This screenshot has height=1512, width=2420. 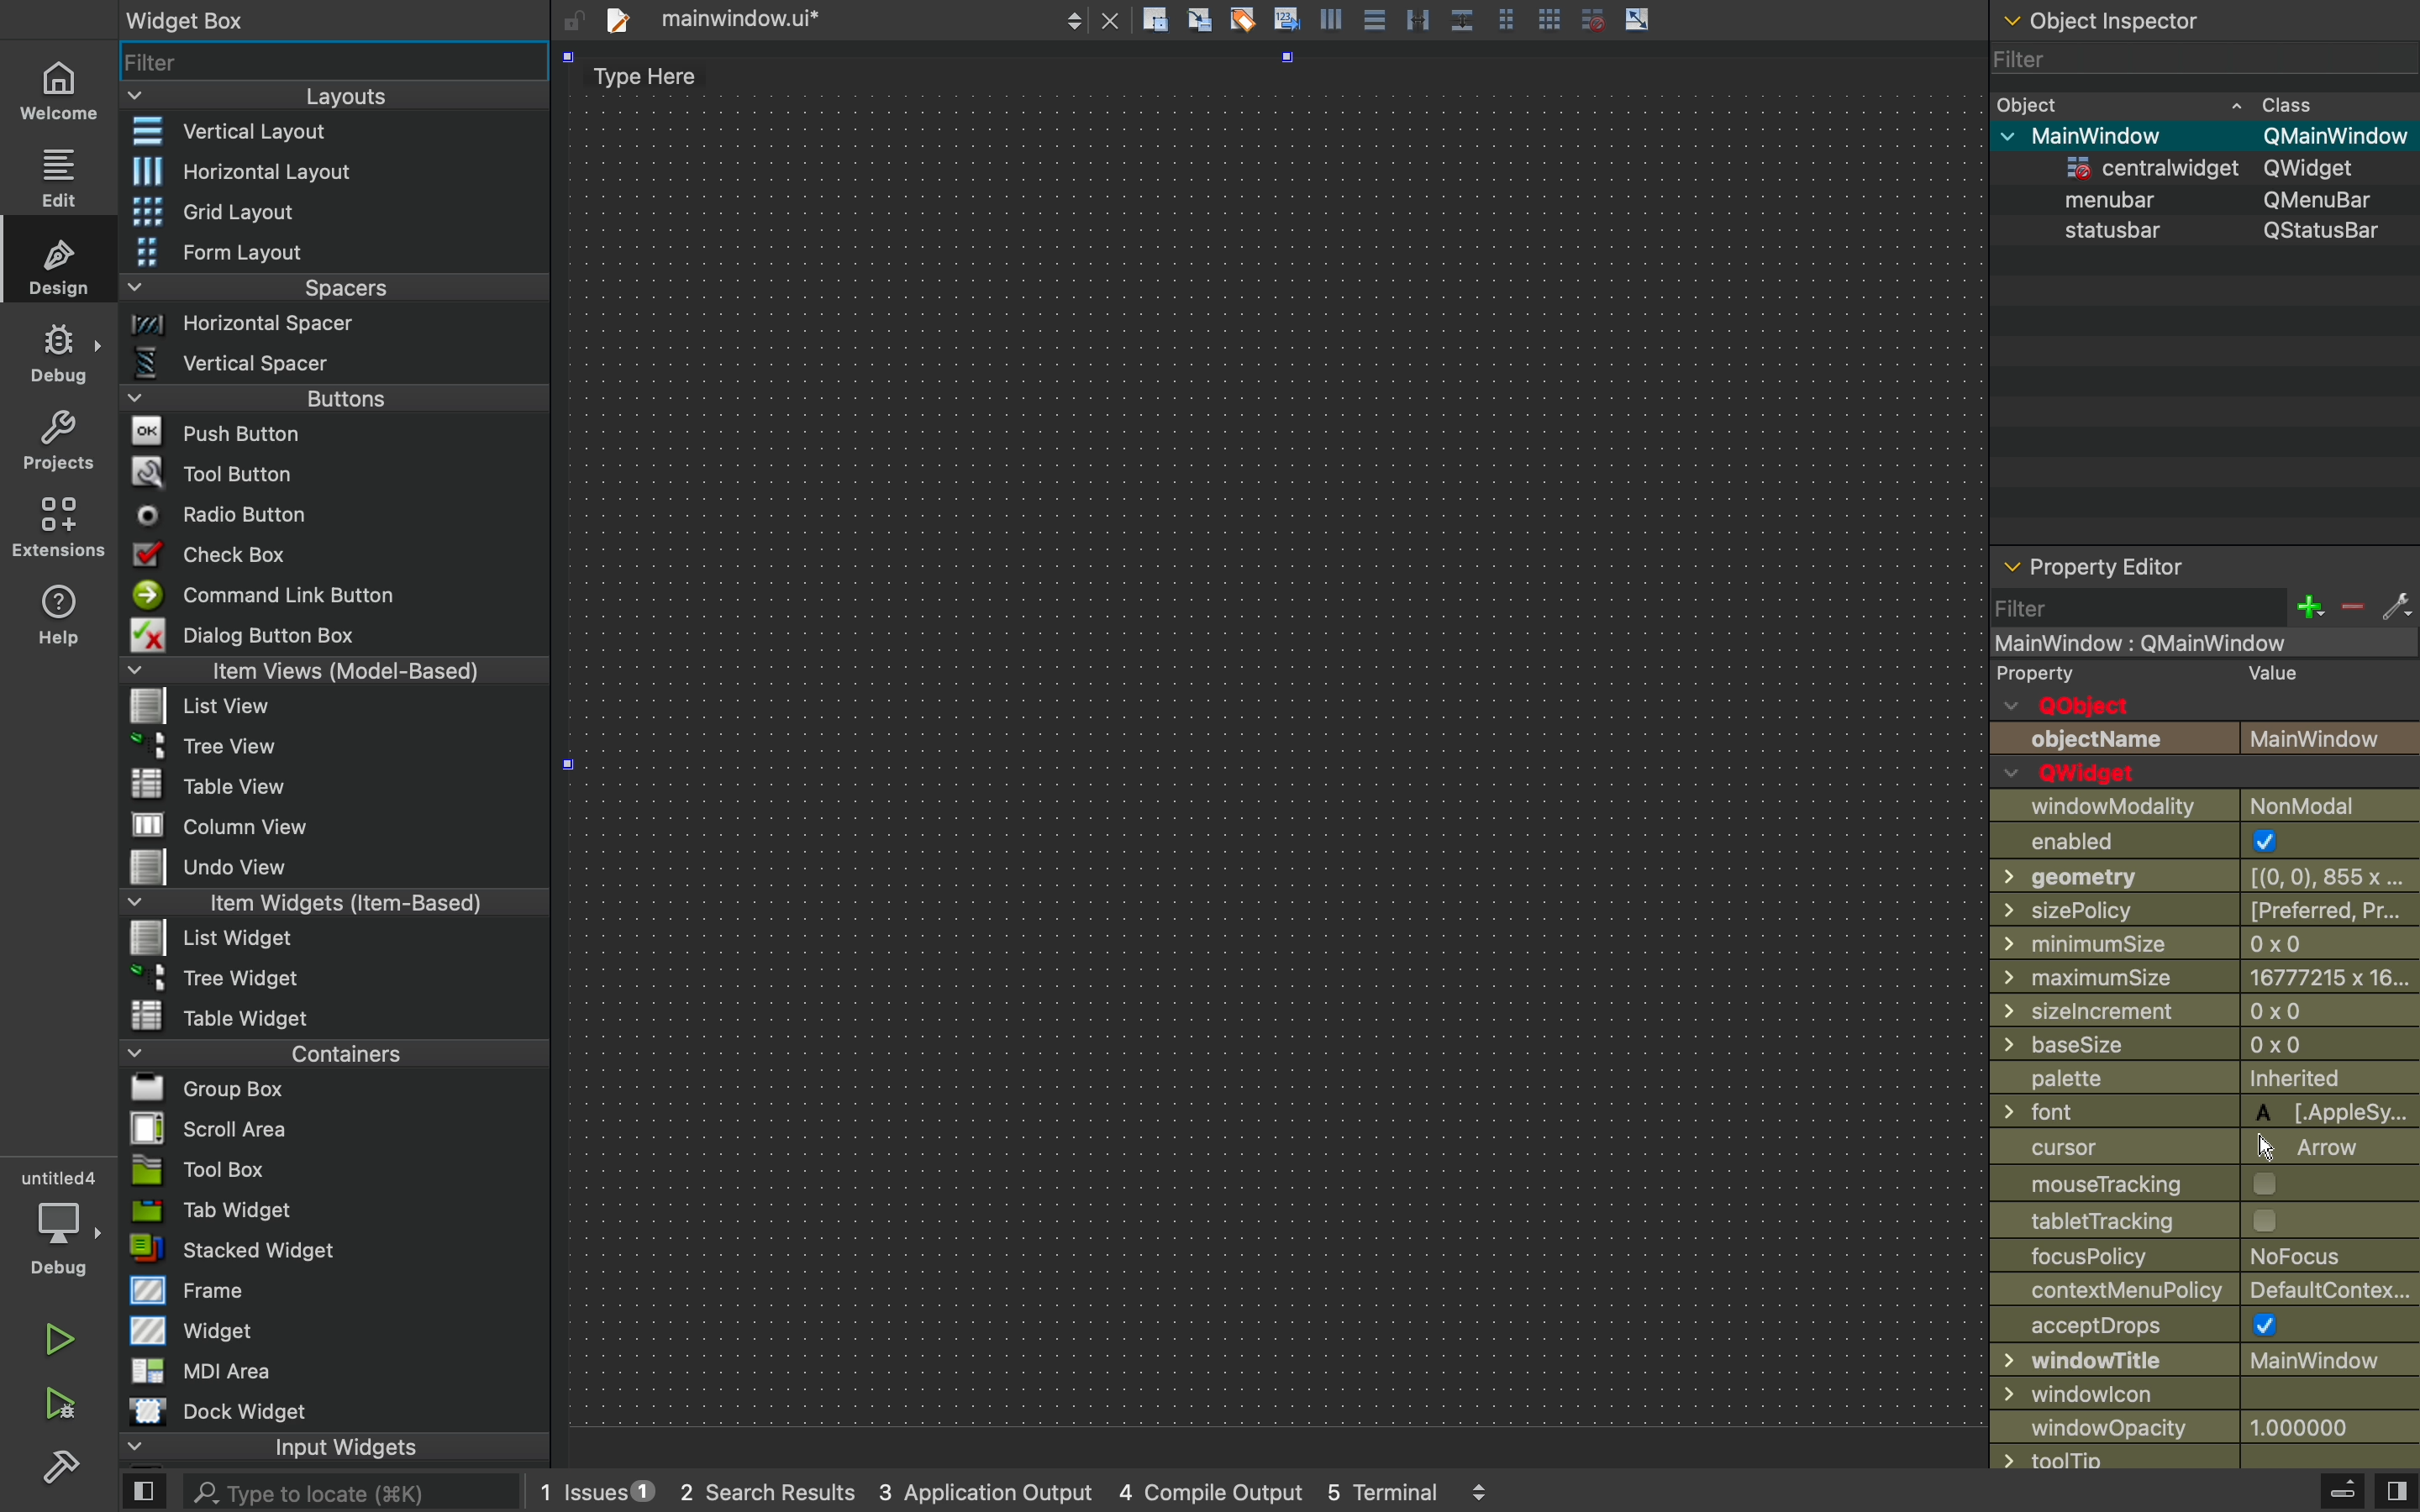 I want to click on push buttons, so click(x=336, y=431).